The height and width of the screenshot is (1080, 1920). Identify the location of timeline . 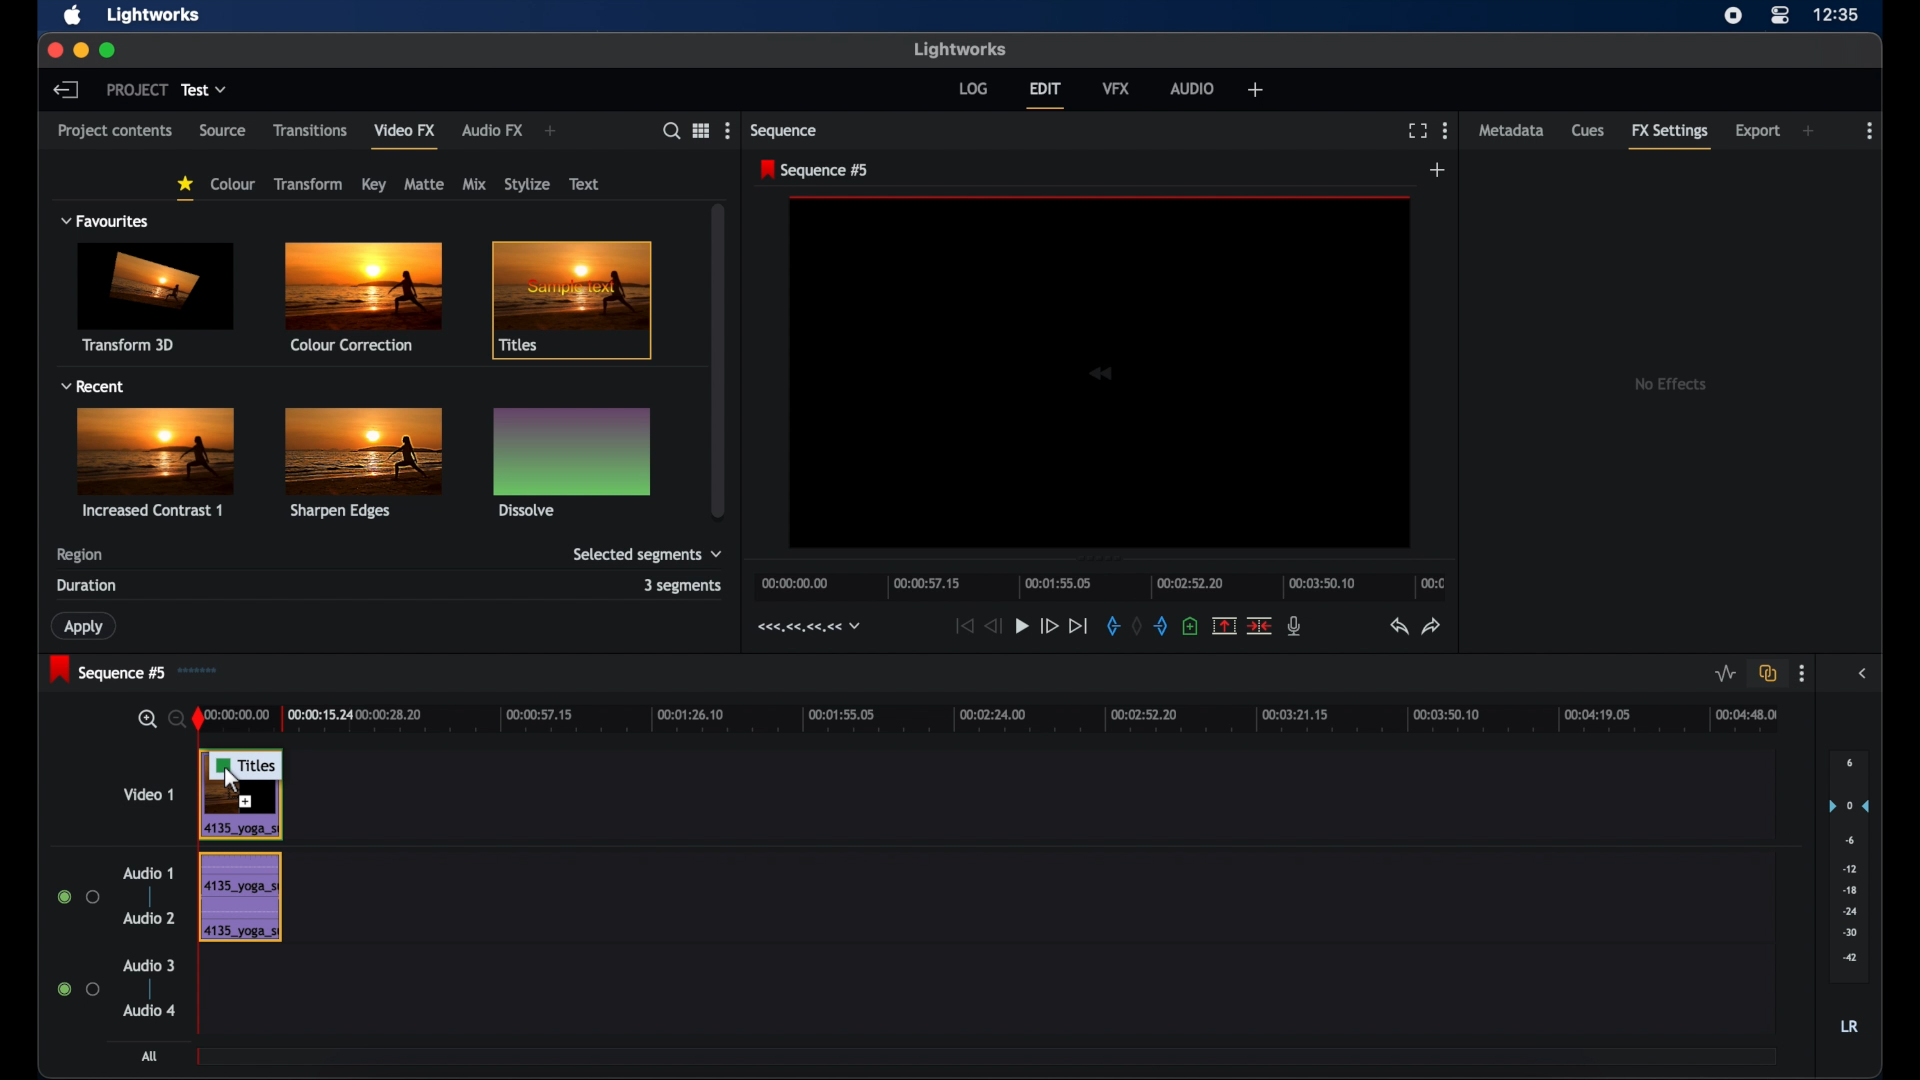
(989, 718).